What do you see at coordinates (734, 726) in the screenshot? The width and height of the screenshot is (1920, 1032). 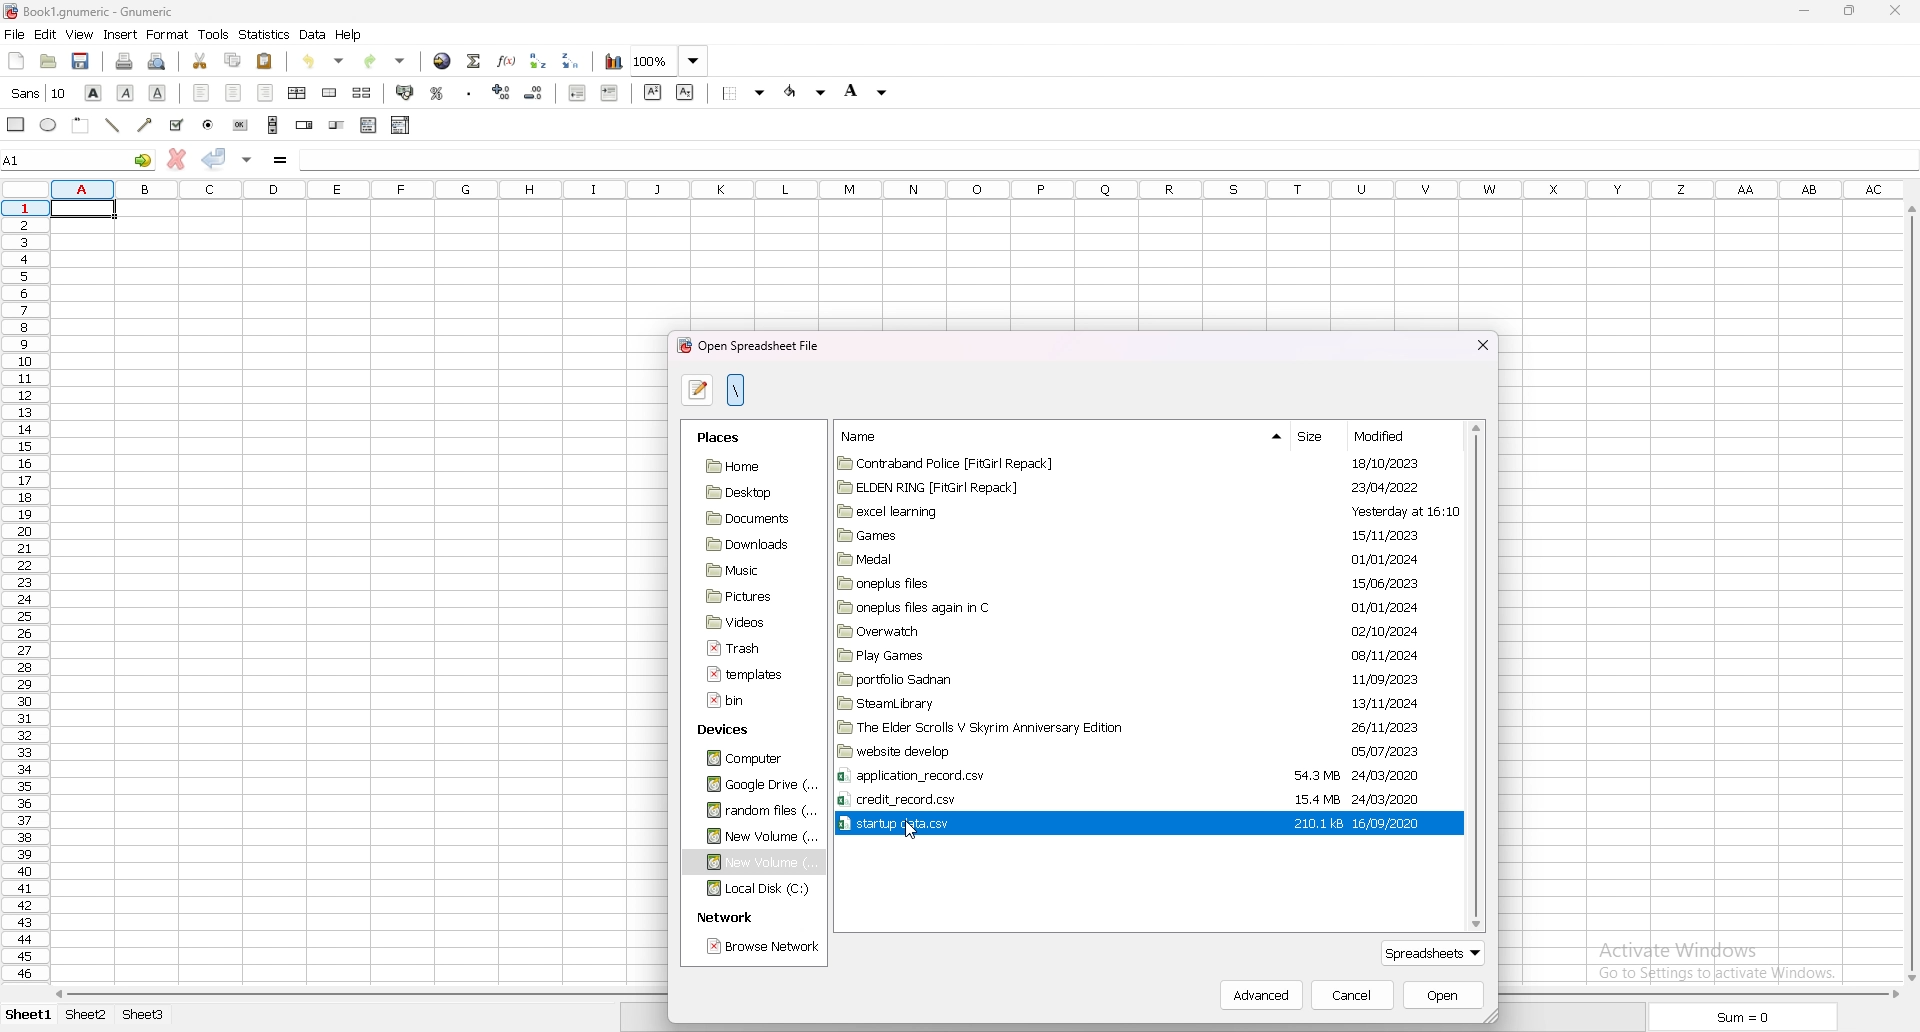 I see `devices` at bounding box center [734, 726].